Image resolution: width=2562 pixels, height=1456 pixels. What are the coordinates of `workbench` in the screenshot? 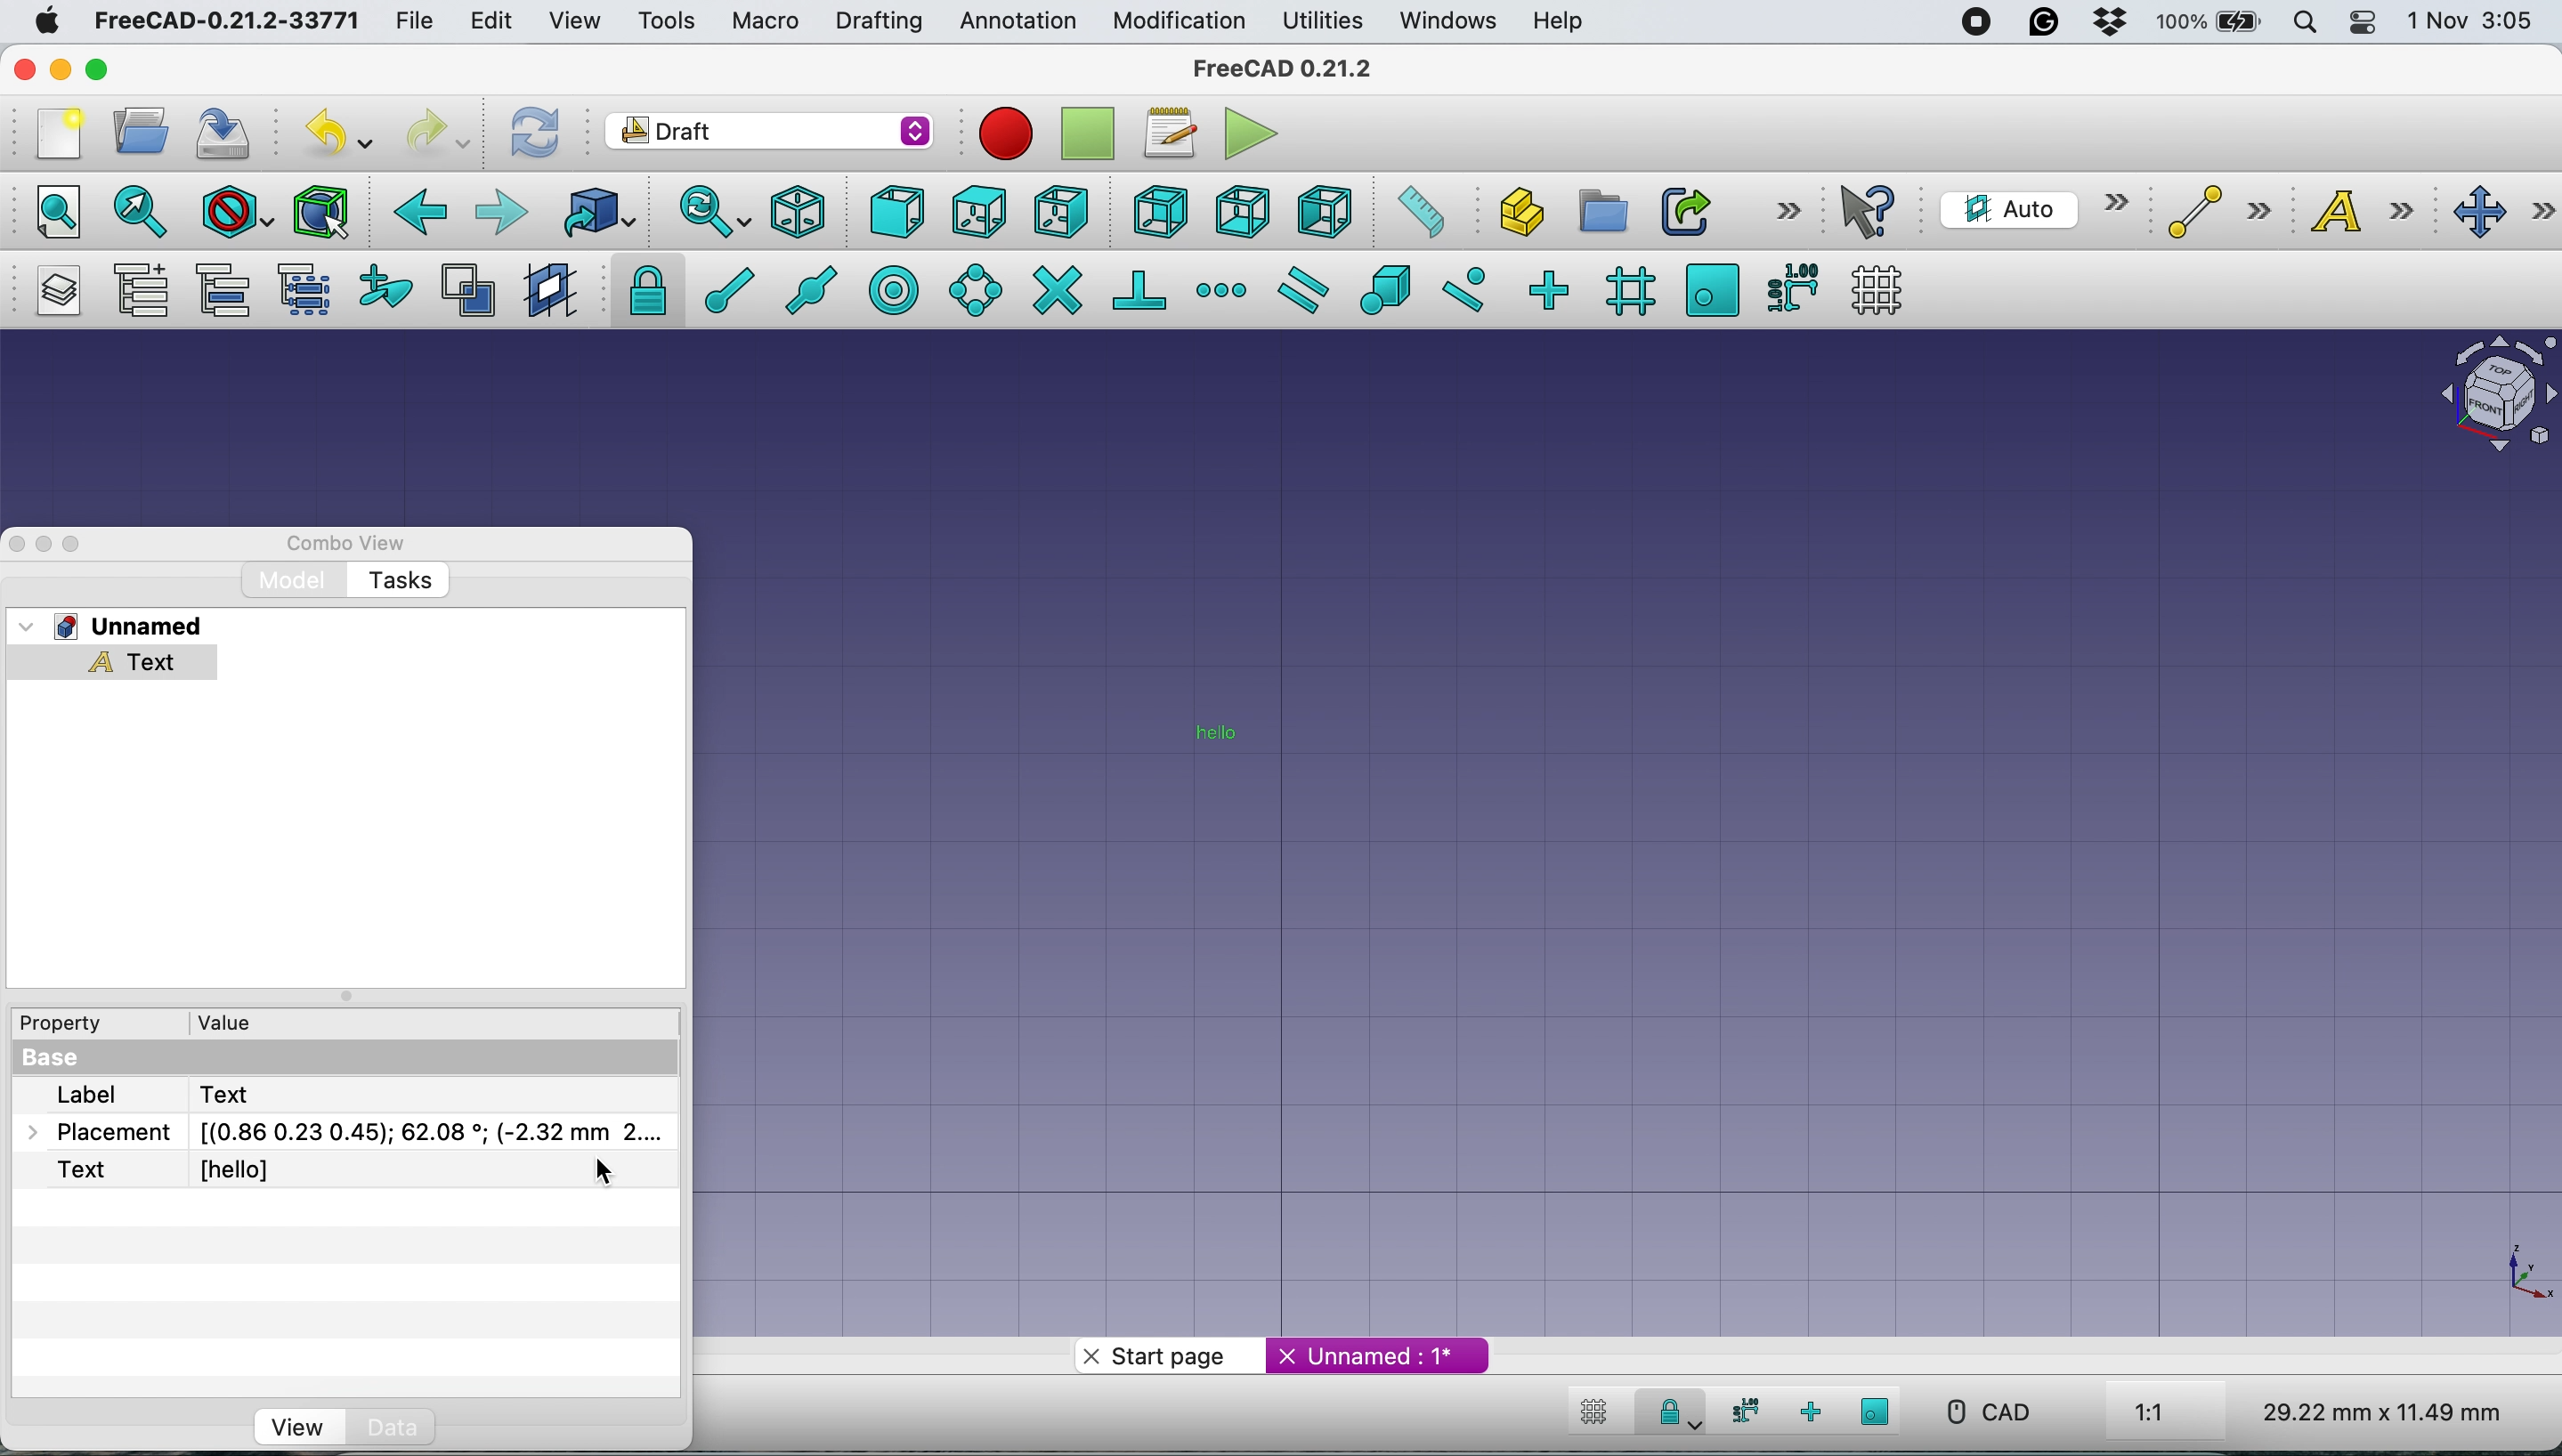 It's located at (768, 130).